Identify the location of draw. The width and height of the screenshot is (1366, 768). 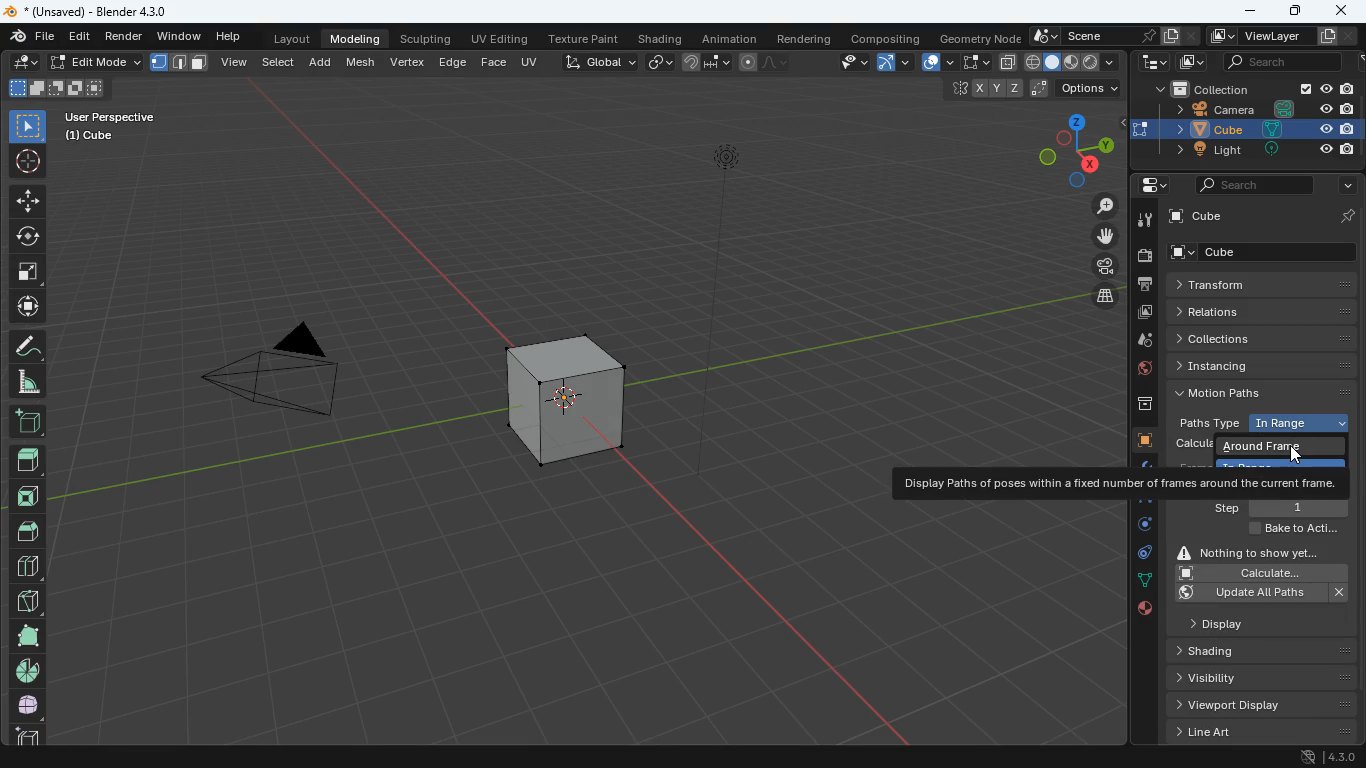
(26, 345).